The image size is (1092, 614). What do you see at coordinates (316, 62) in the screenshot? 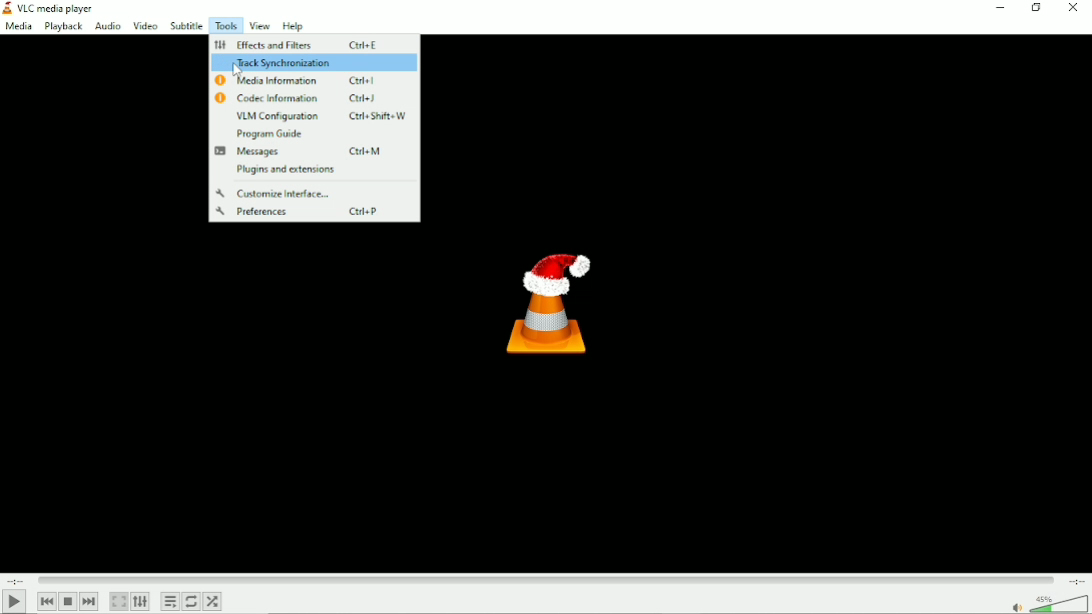
I see `track synchronization` at bounding box center [316, 62].